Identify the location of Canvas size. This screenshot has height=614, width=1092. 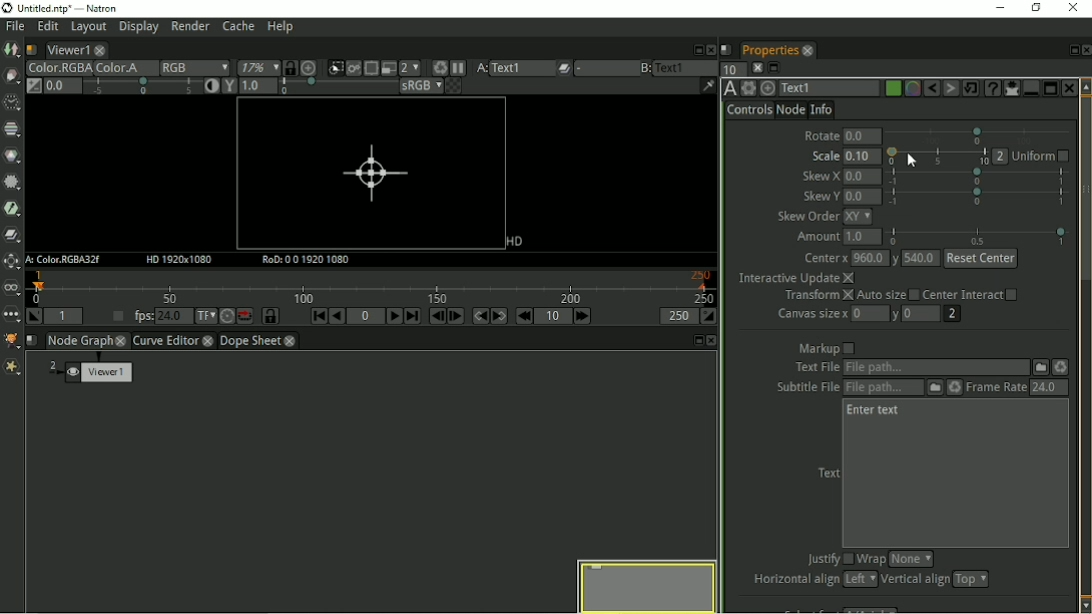
(872, 315).